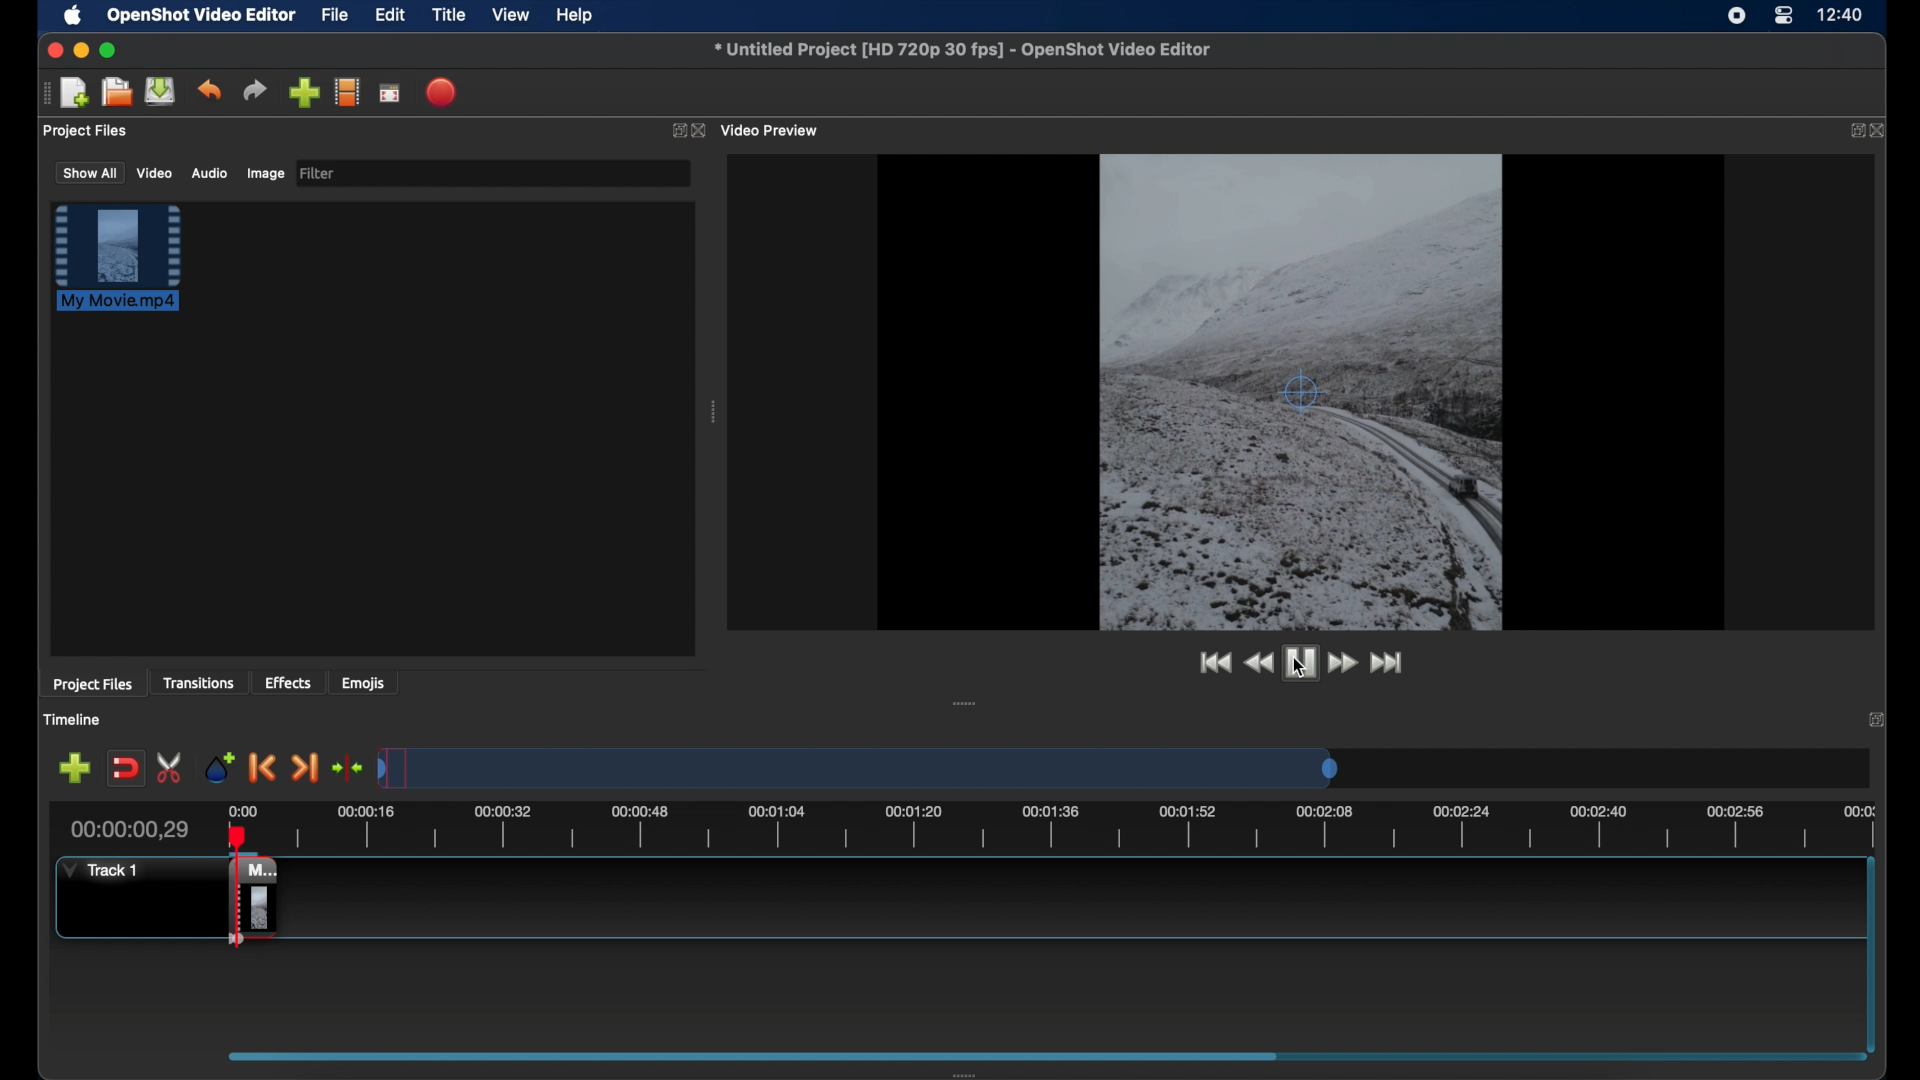 The image size is (1920, 1080). What do you see at coordinates (714, 414) in the screenshot?
I see `drag handle` at bounding box center [714, 414].